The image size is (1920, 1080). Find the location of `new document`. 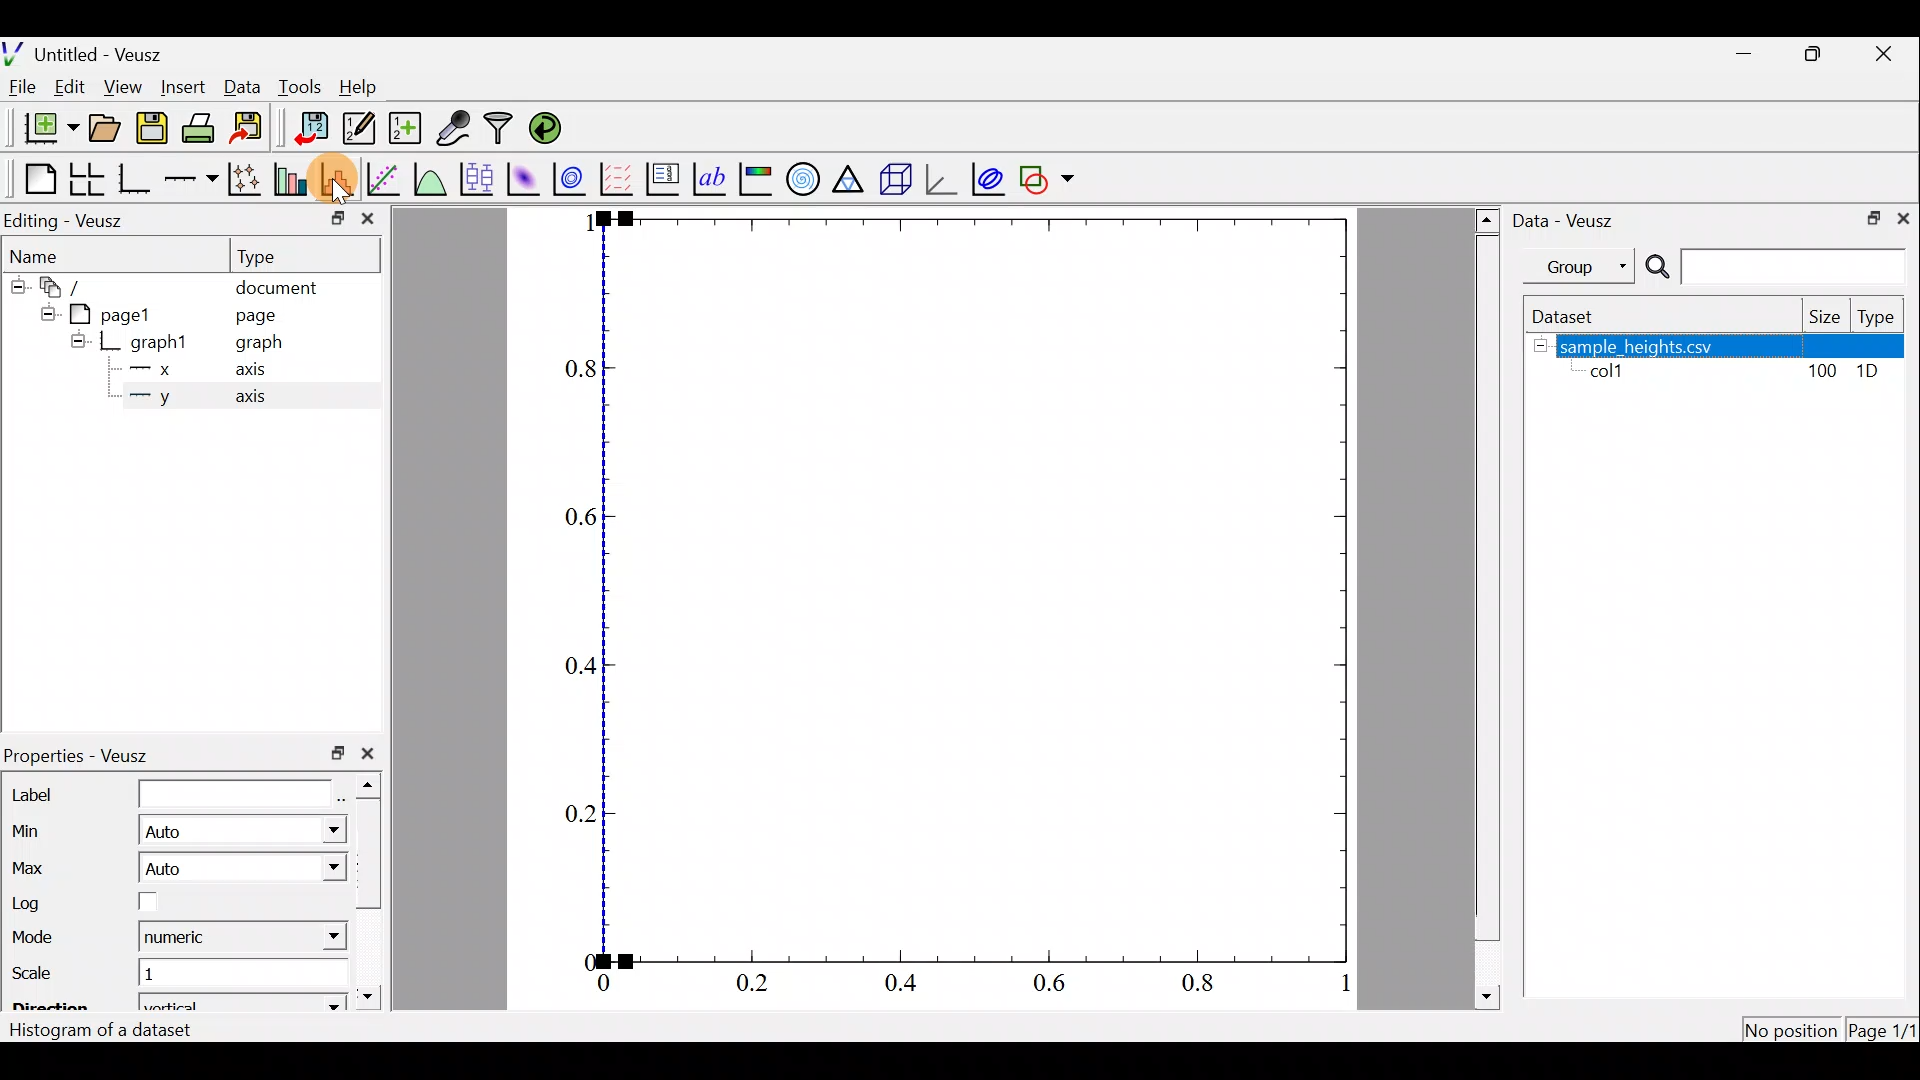

new document is located at coordinates (44, 133).